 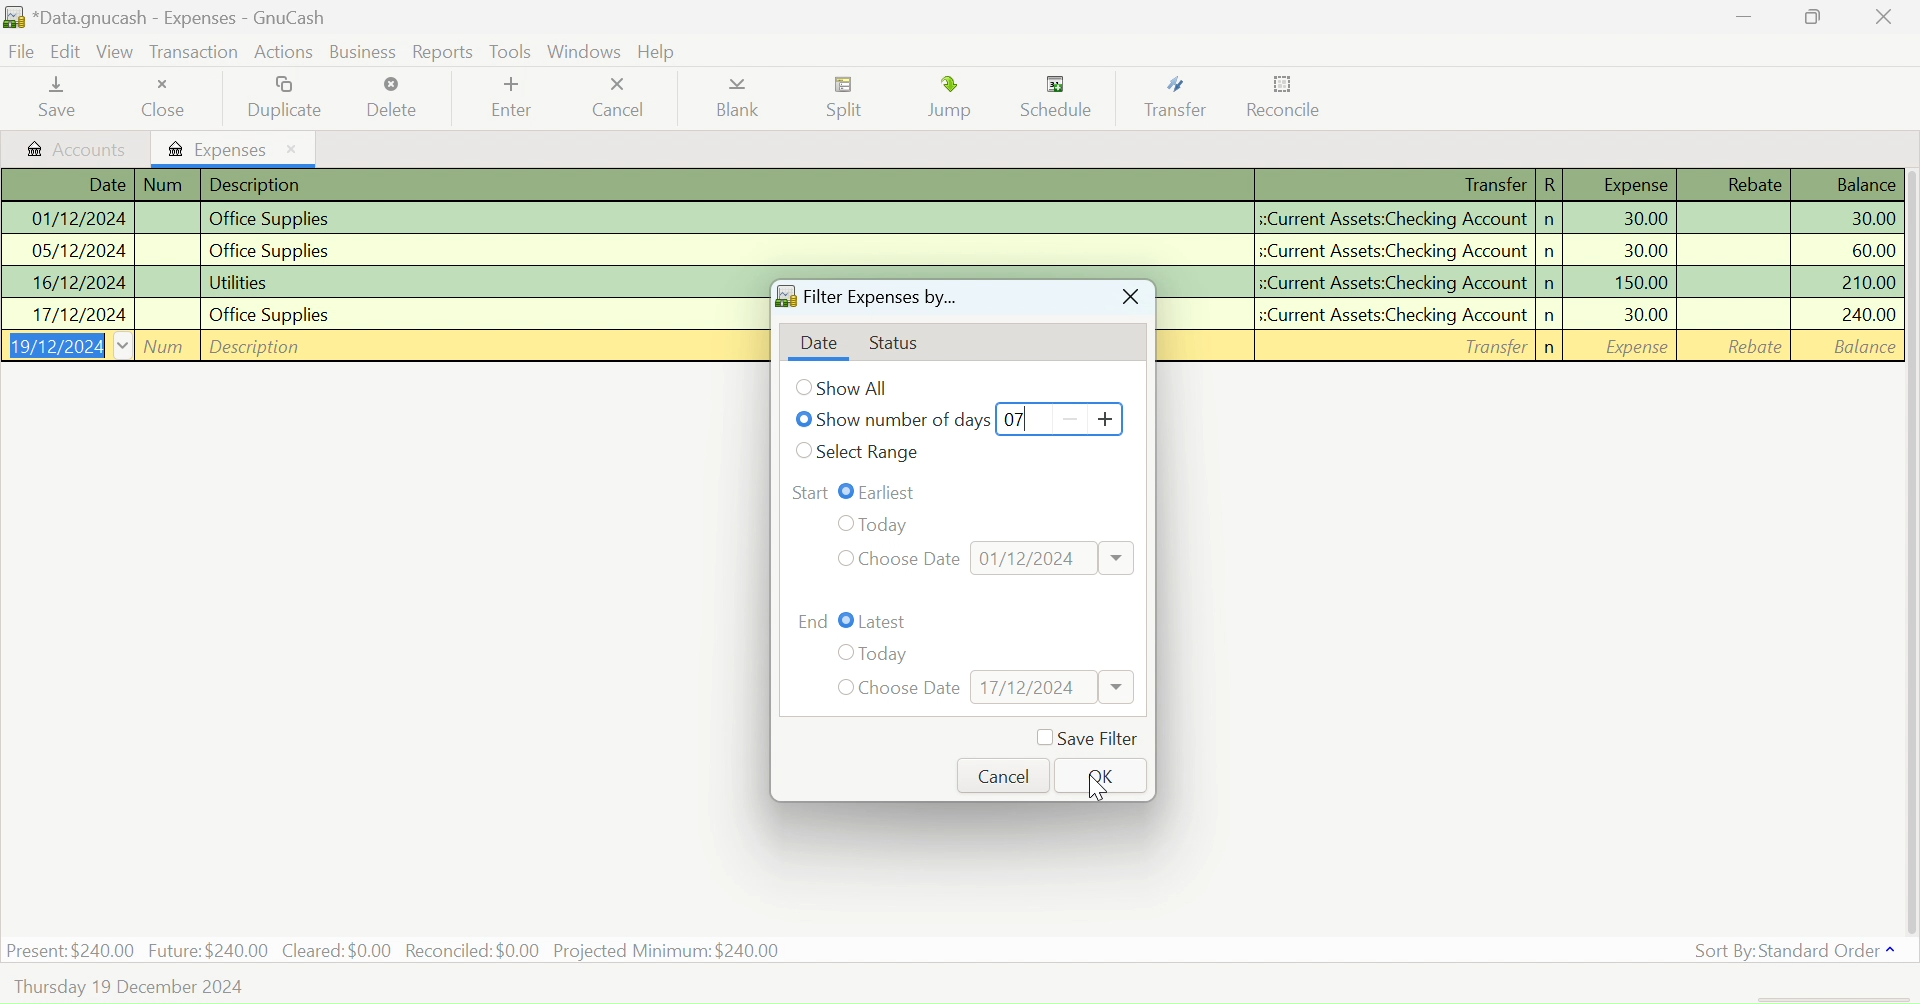 I want to click on Cursor on OK, so click(x=1099, y=787).